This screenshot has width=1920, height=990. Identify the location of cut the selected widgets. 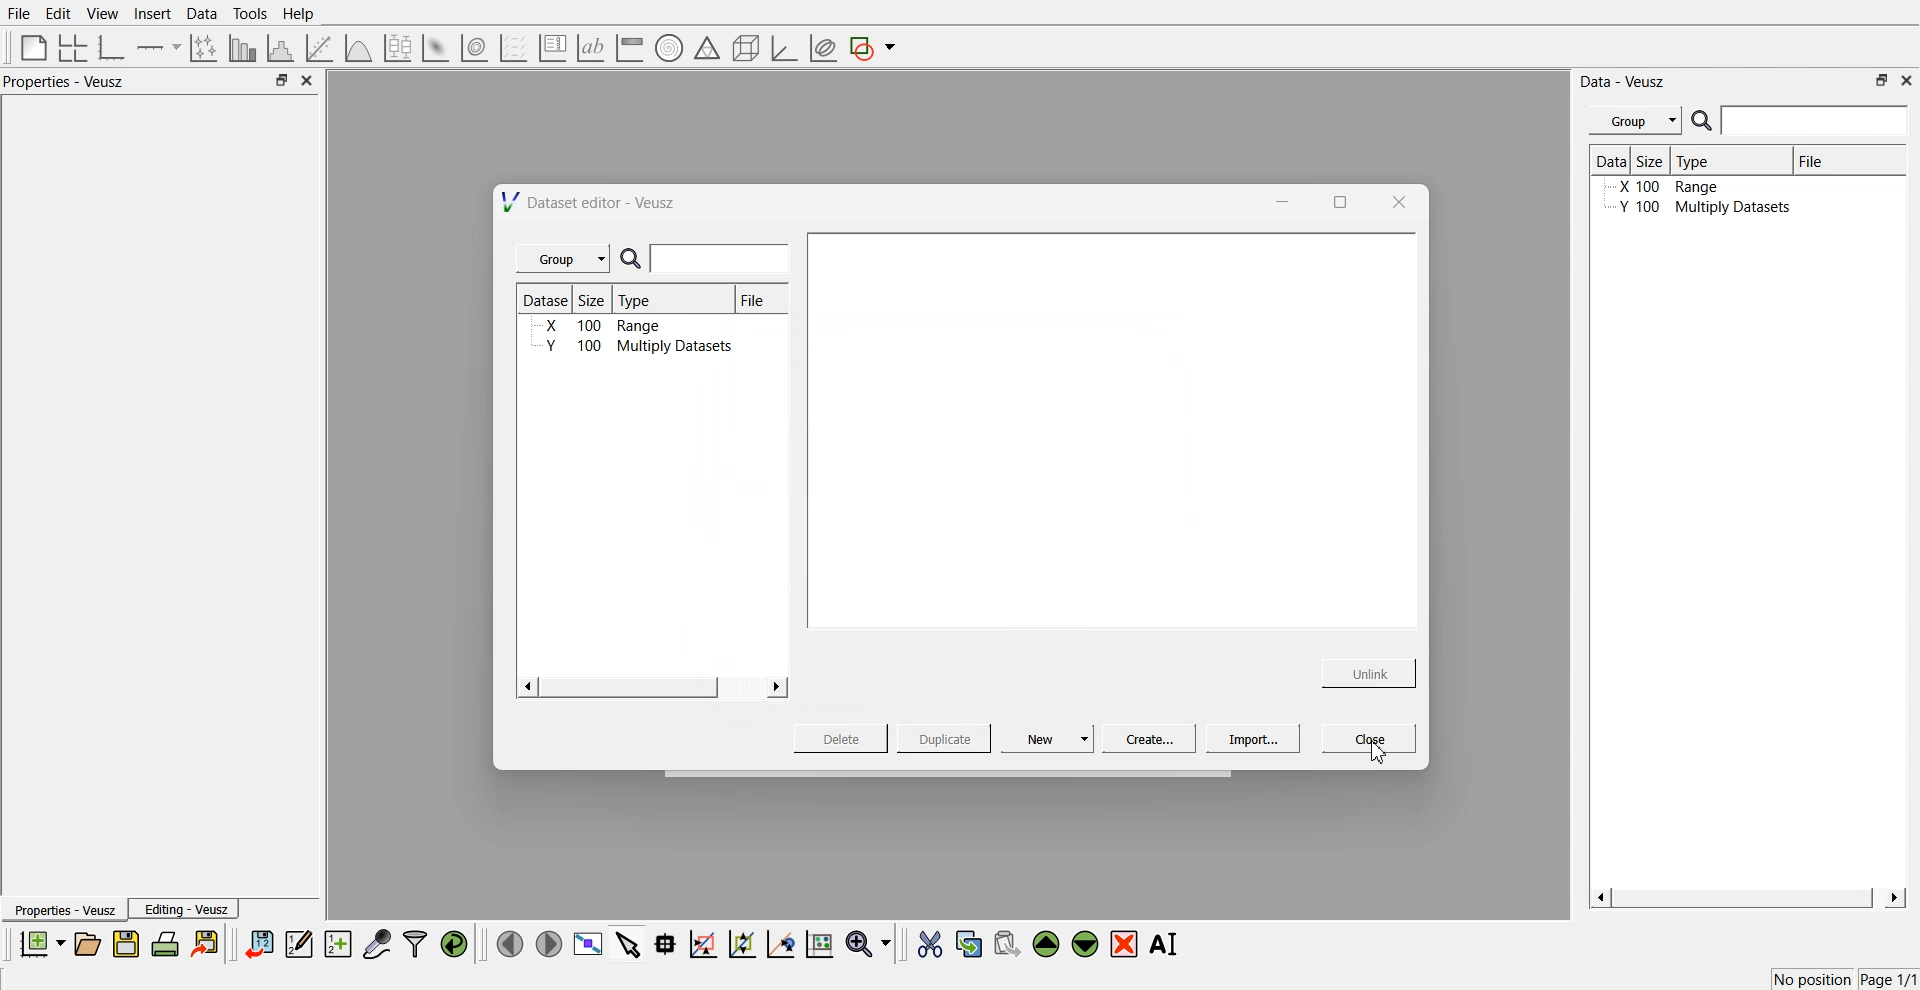
(928, 945).